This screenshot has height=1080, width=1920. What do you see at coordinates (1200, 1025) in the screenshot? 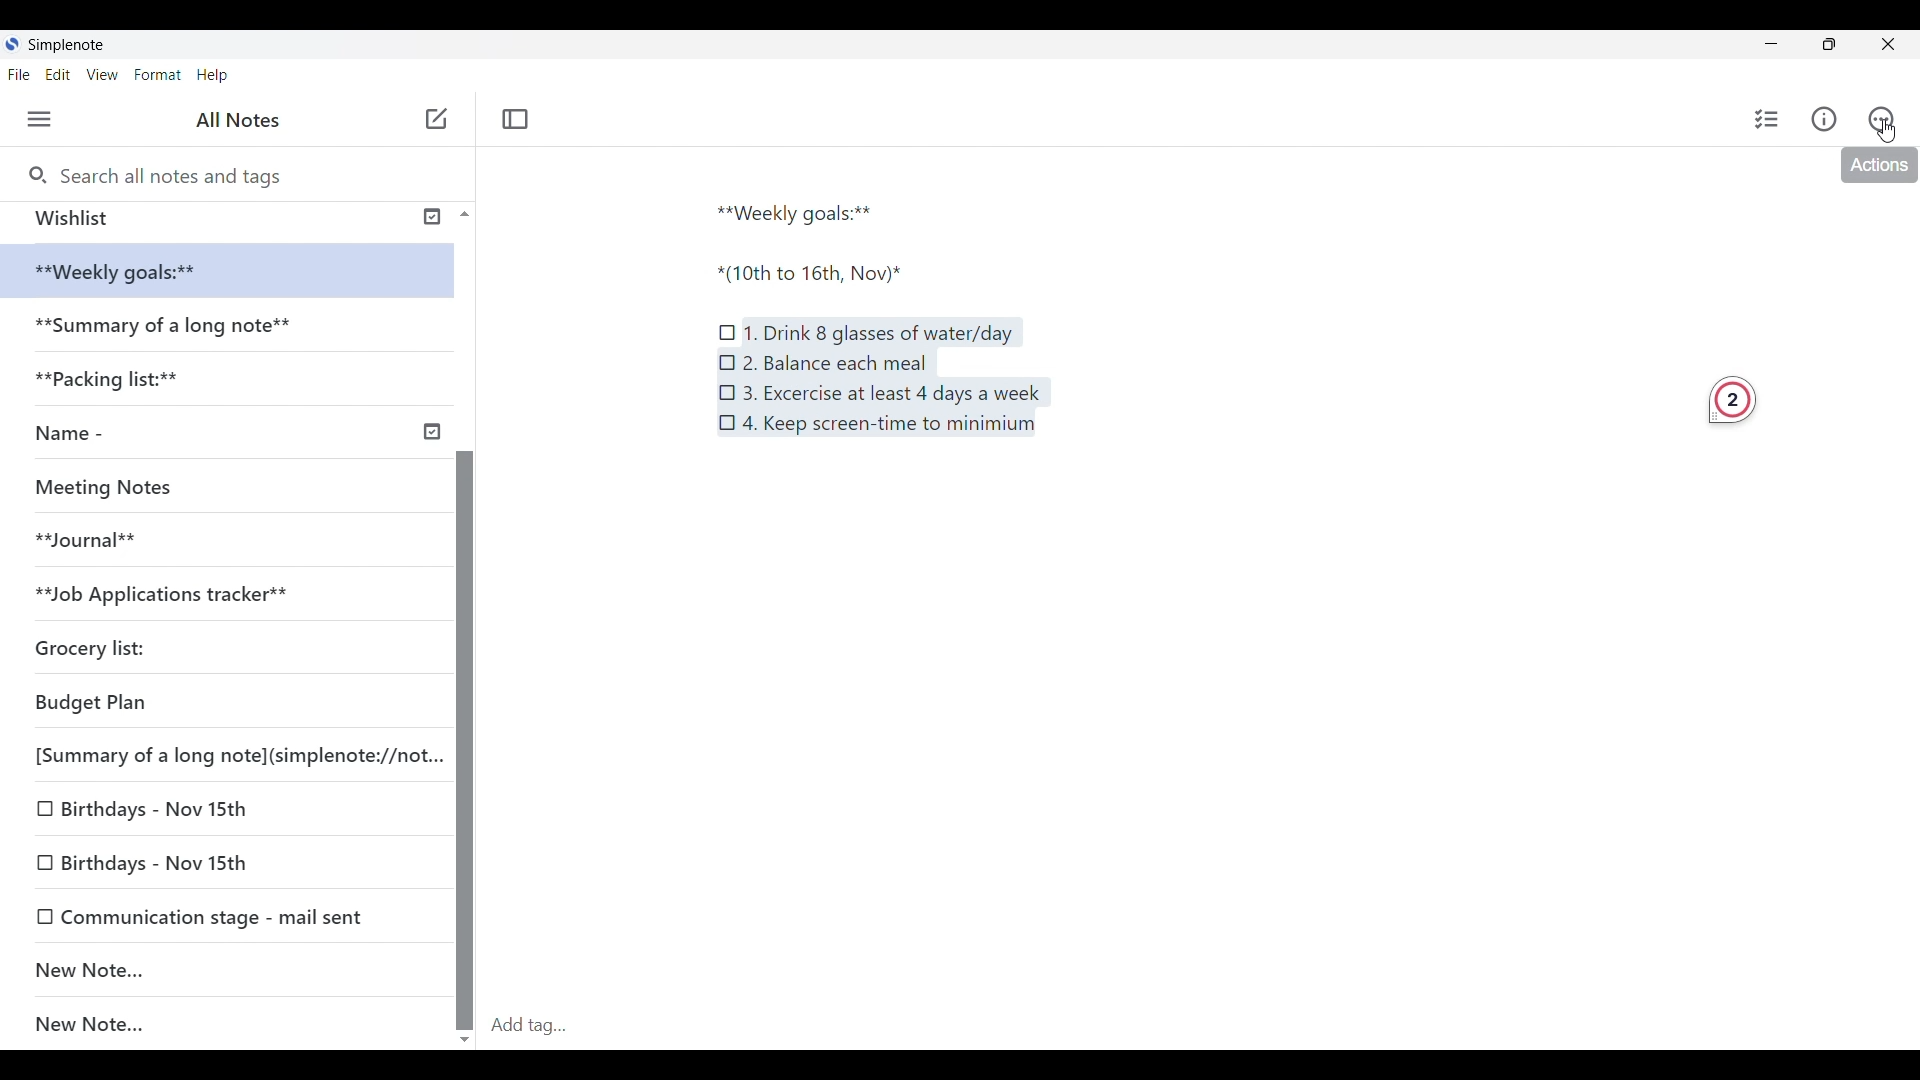
I see `Add tag` at bounding box center [1200, 1025].